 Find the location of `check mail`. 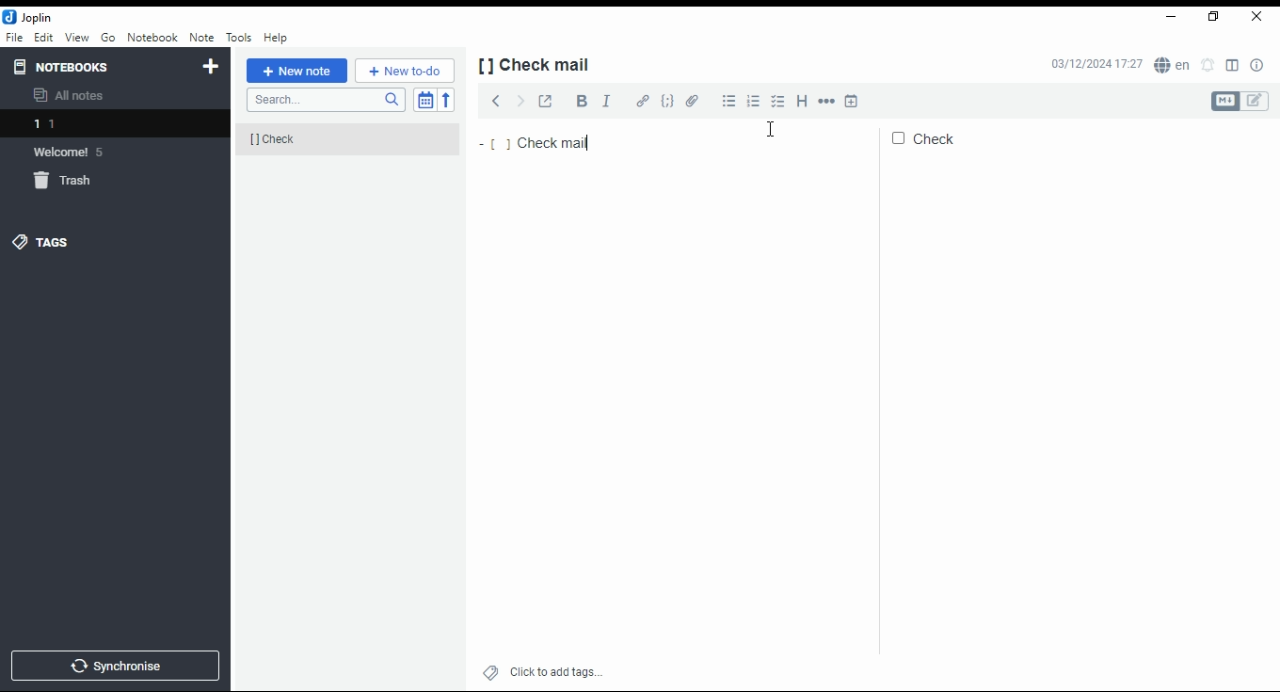

check mail is located at coordinates (544, 139).